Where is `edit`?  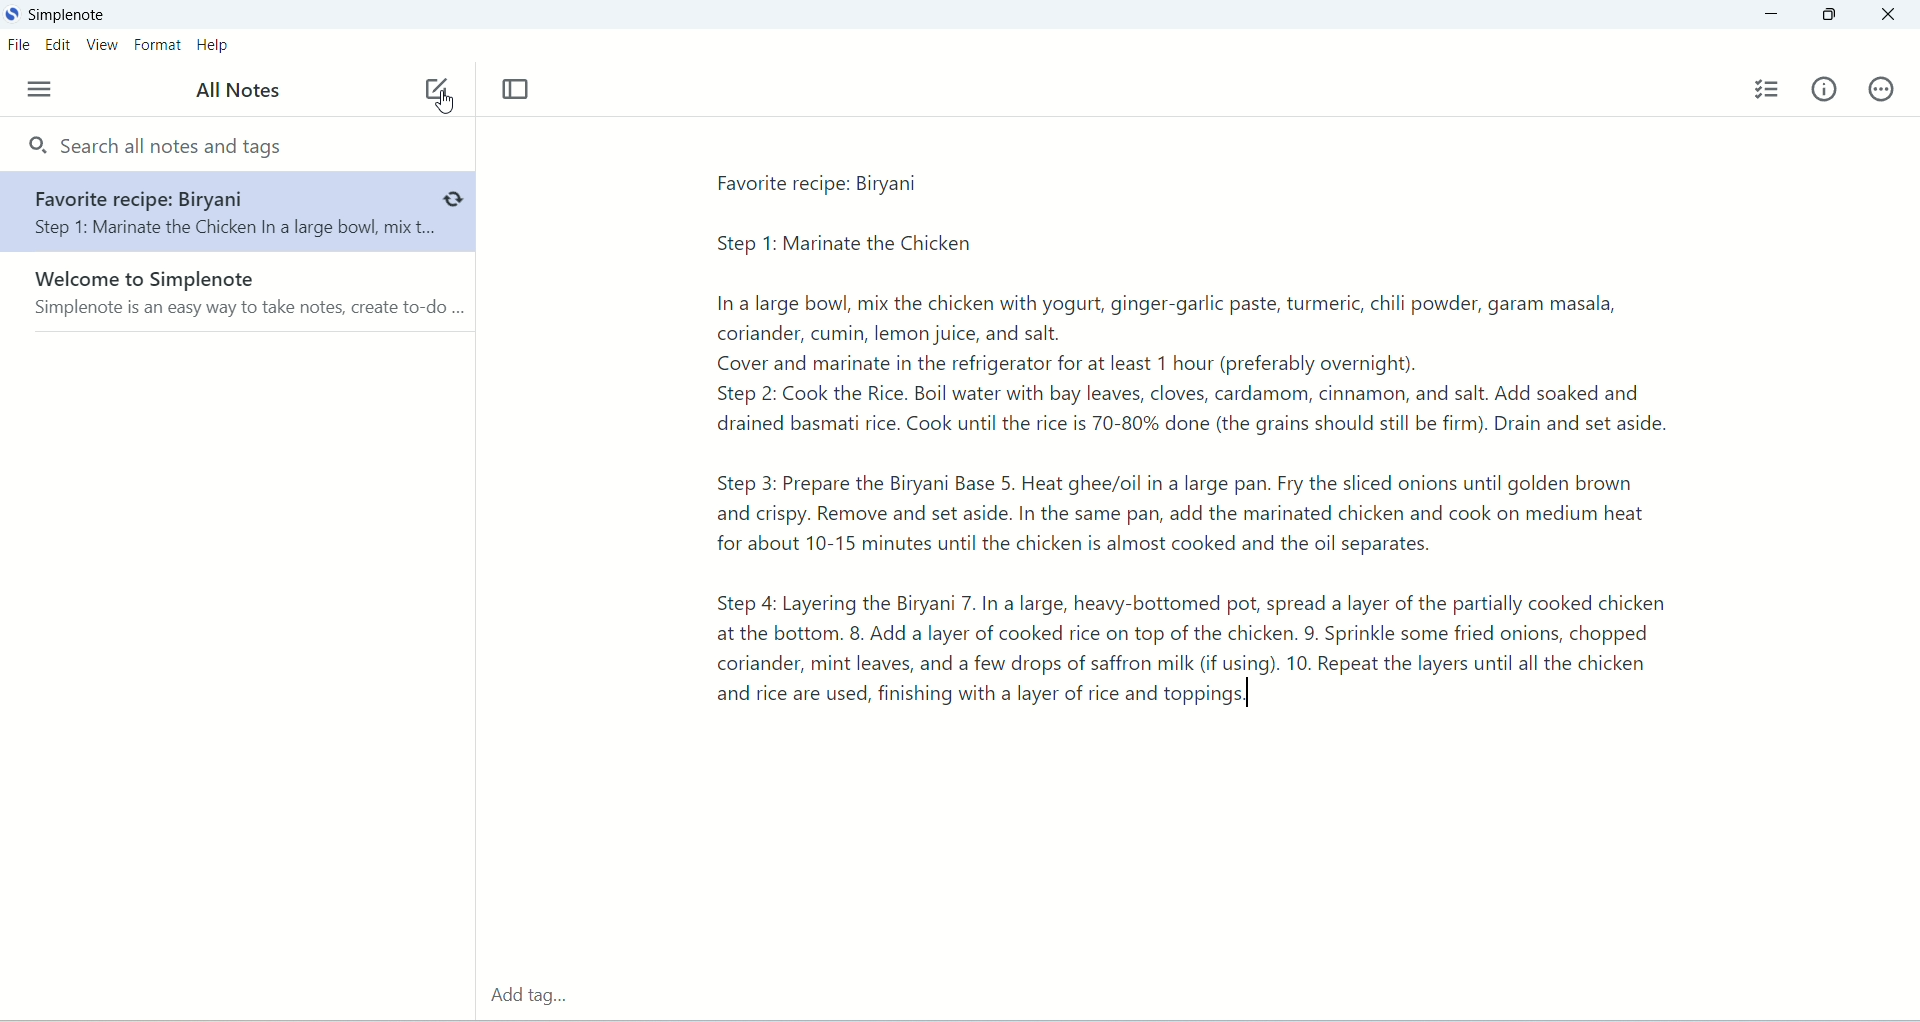
edit is located at coordinates (58, 45).